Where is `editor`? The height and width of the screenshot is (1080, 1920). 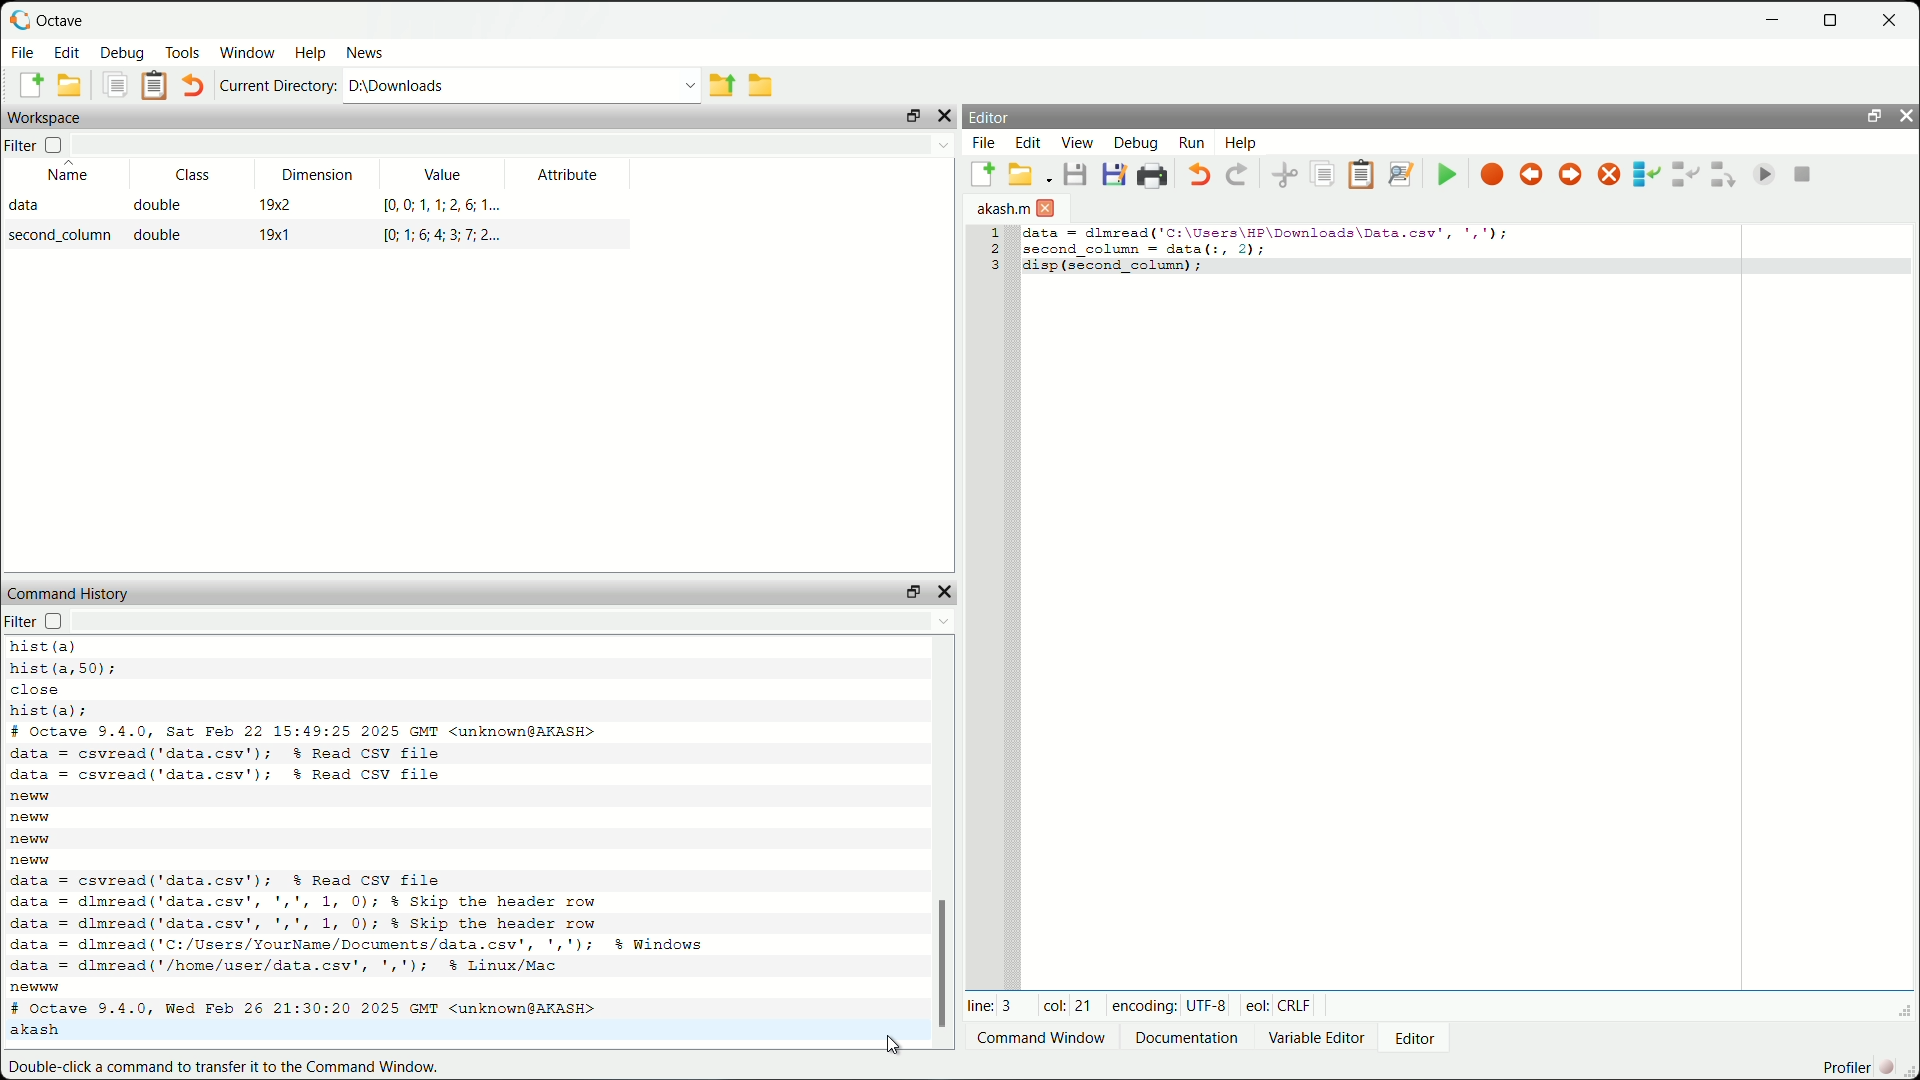 editor is located at coordinates (993, 115).